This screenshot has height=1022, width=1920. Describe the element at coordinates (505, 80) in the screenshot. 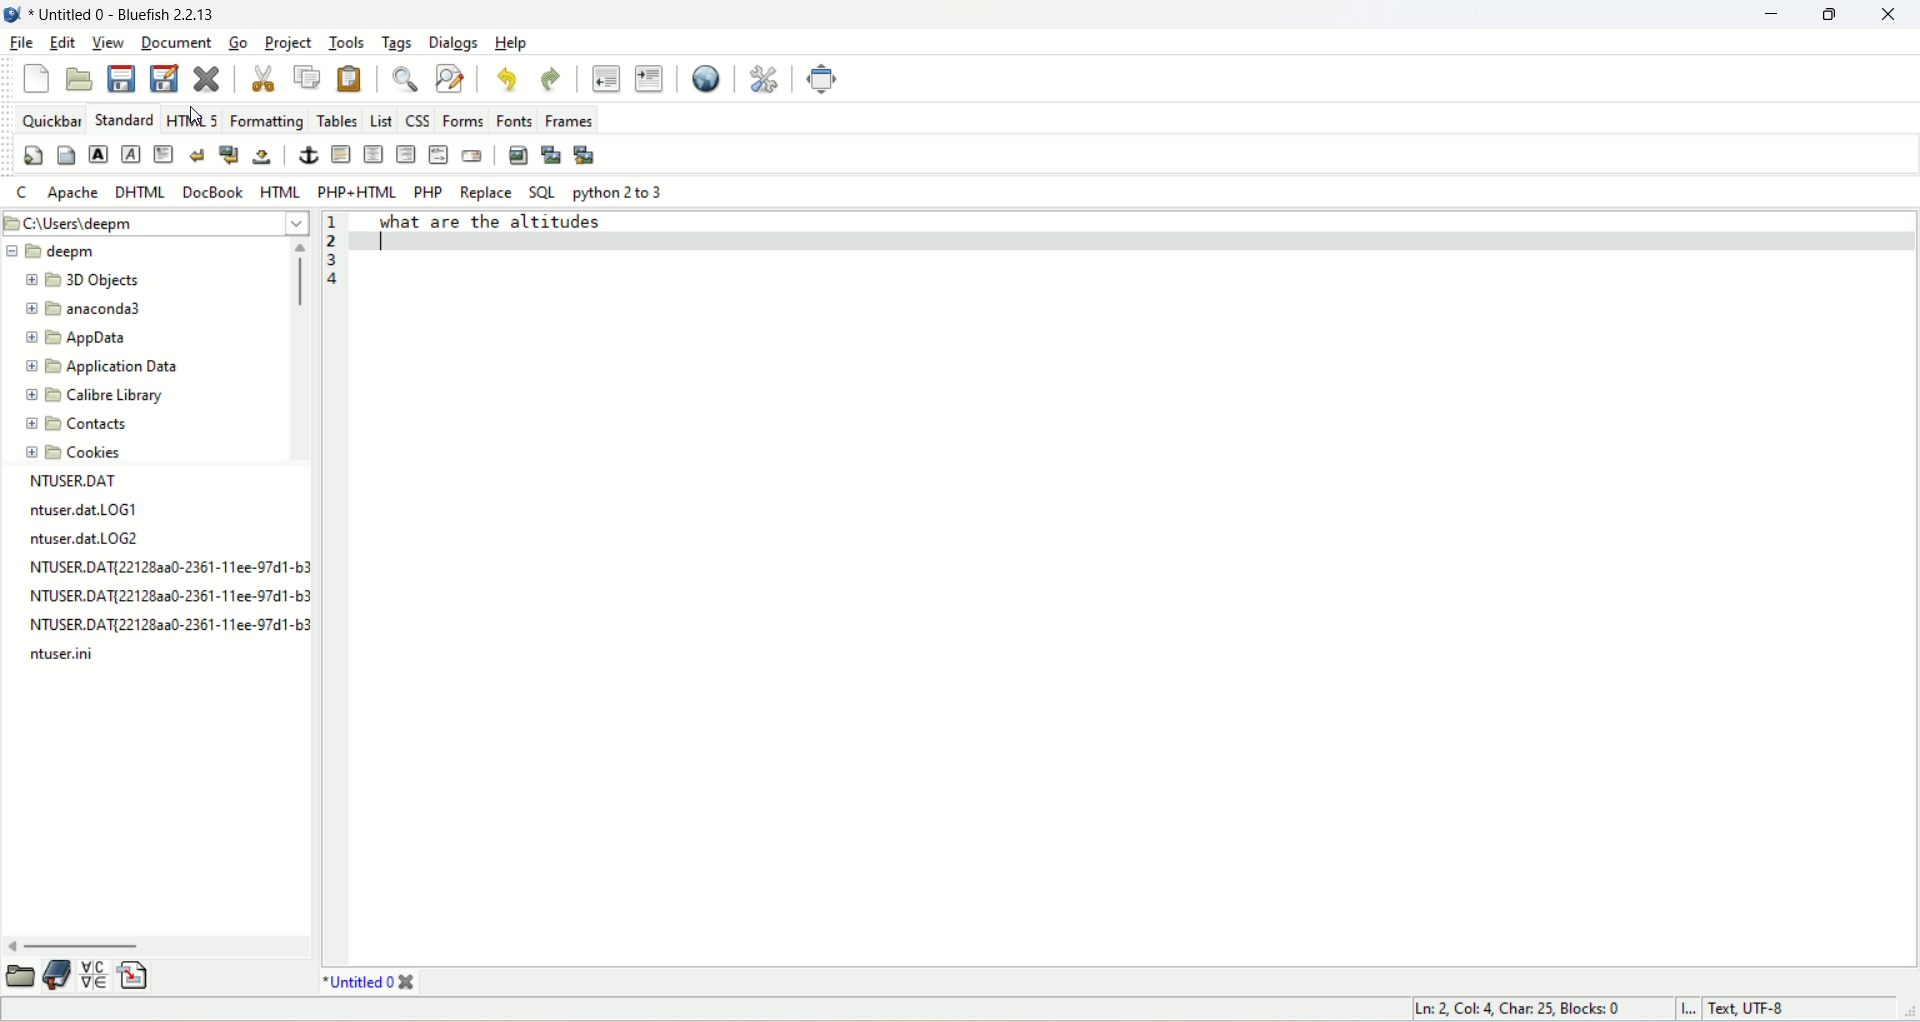

I see `undo` at that location.